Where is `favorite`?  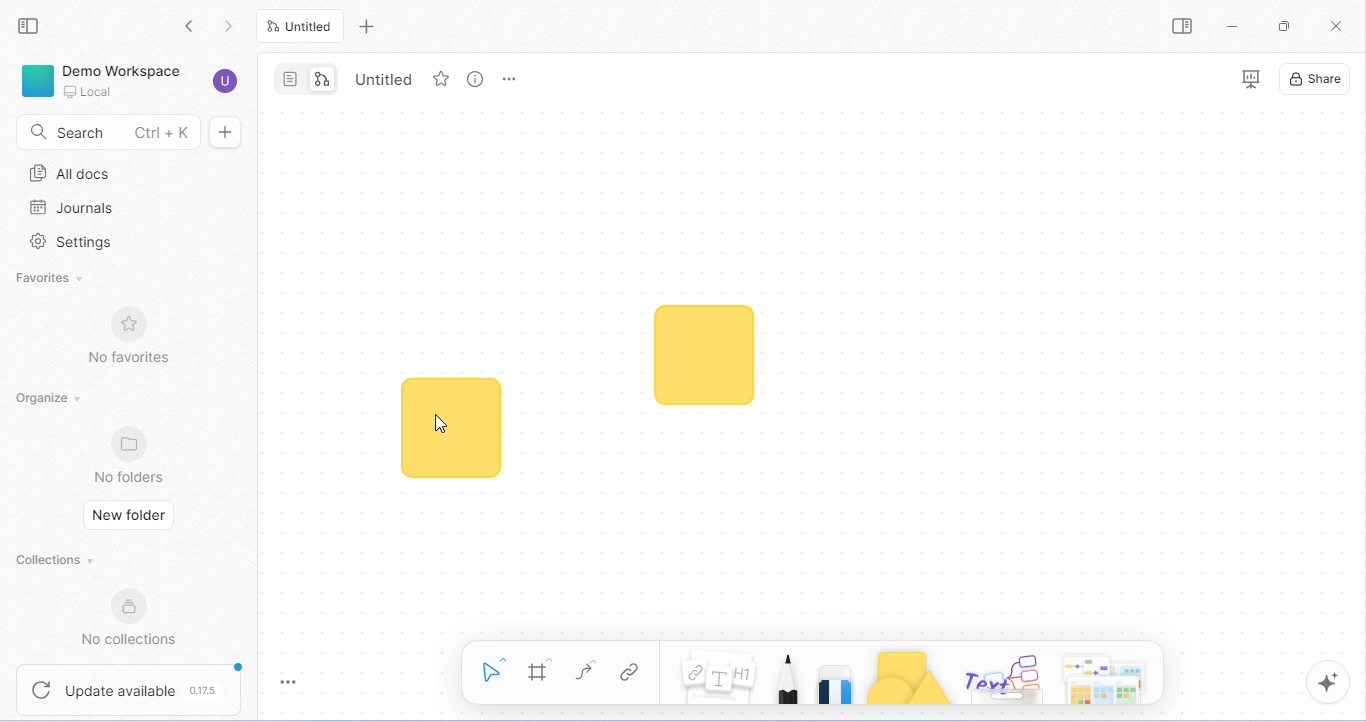
favorite is located at coordinates (441, 79).